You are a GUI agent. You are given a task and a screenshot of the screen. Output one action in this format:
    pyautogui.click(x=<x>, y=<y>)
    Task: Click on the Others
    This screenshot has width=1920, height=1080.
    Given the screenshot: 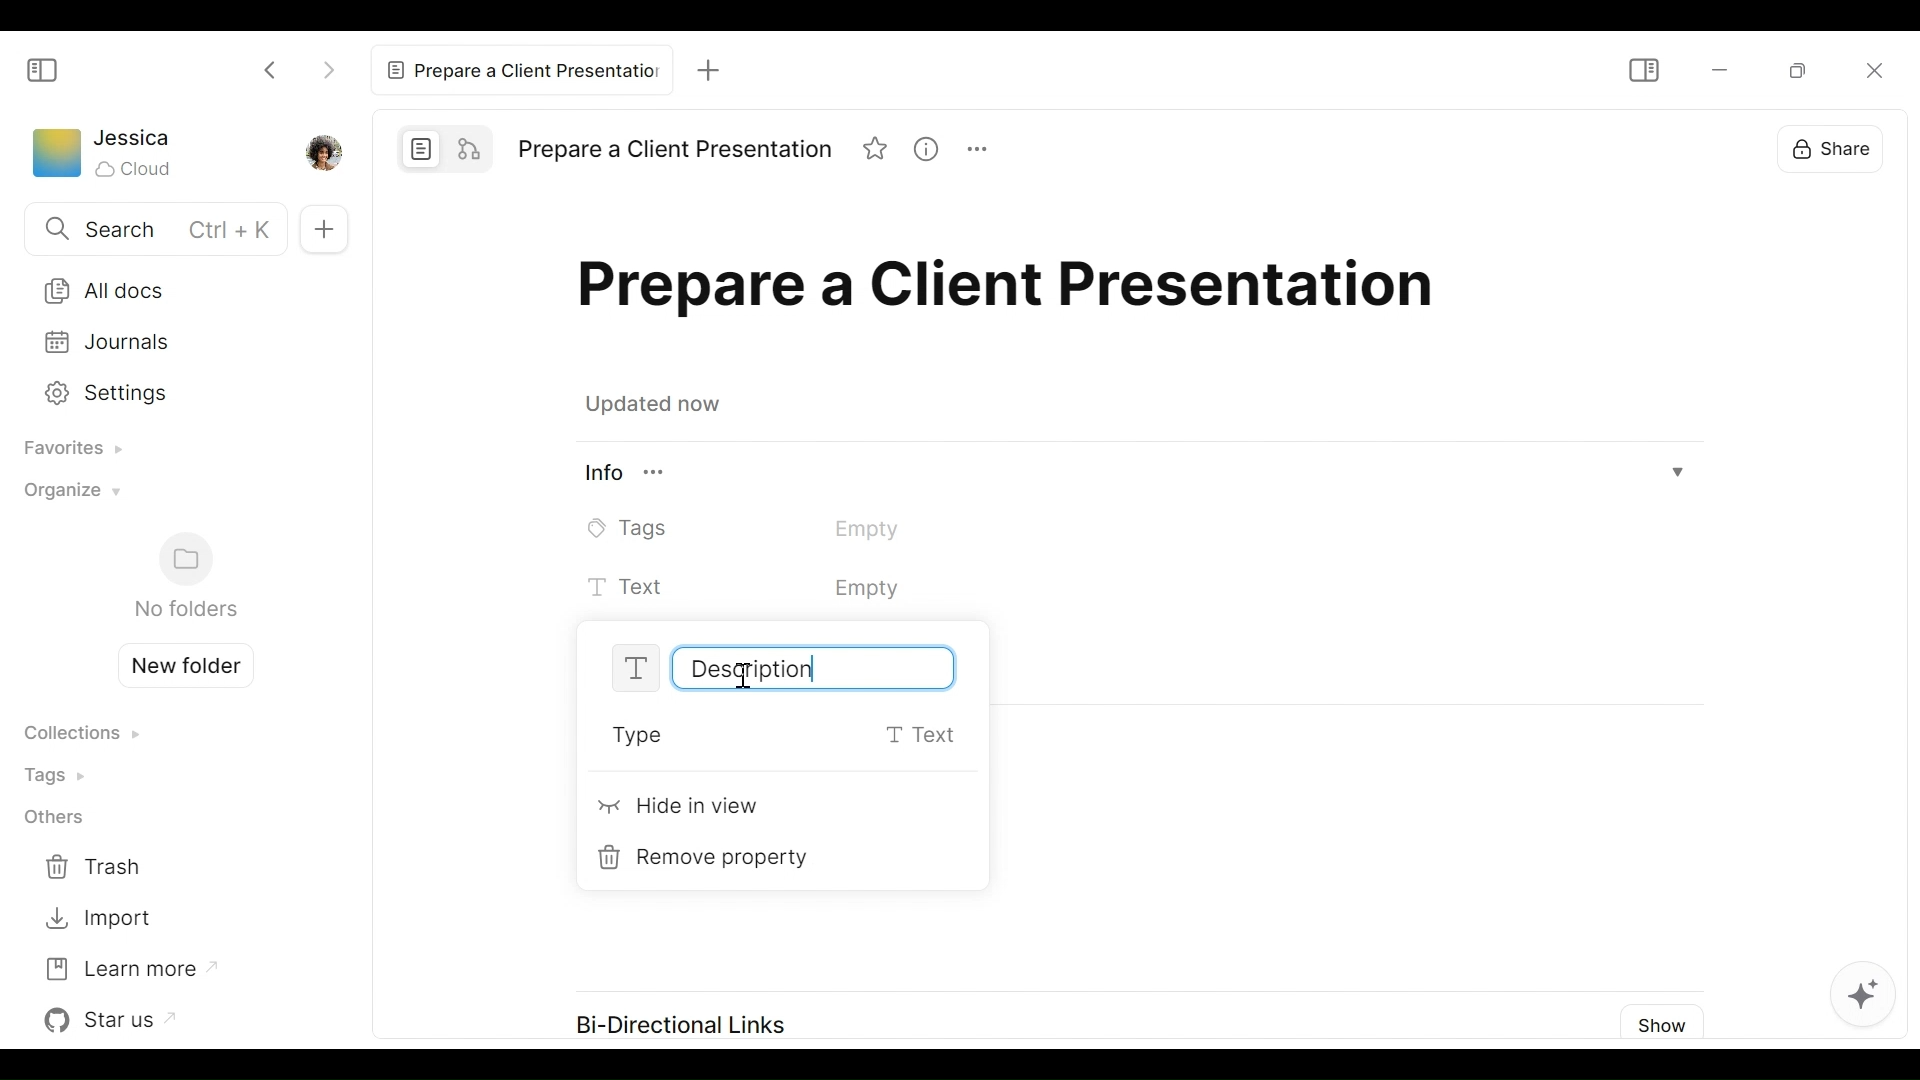 What is the action you would take?
    pyautogui.click(x=53, y=819)
    